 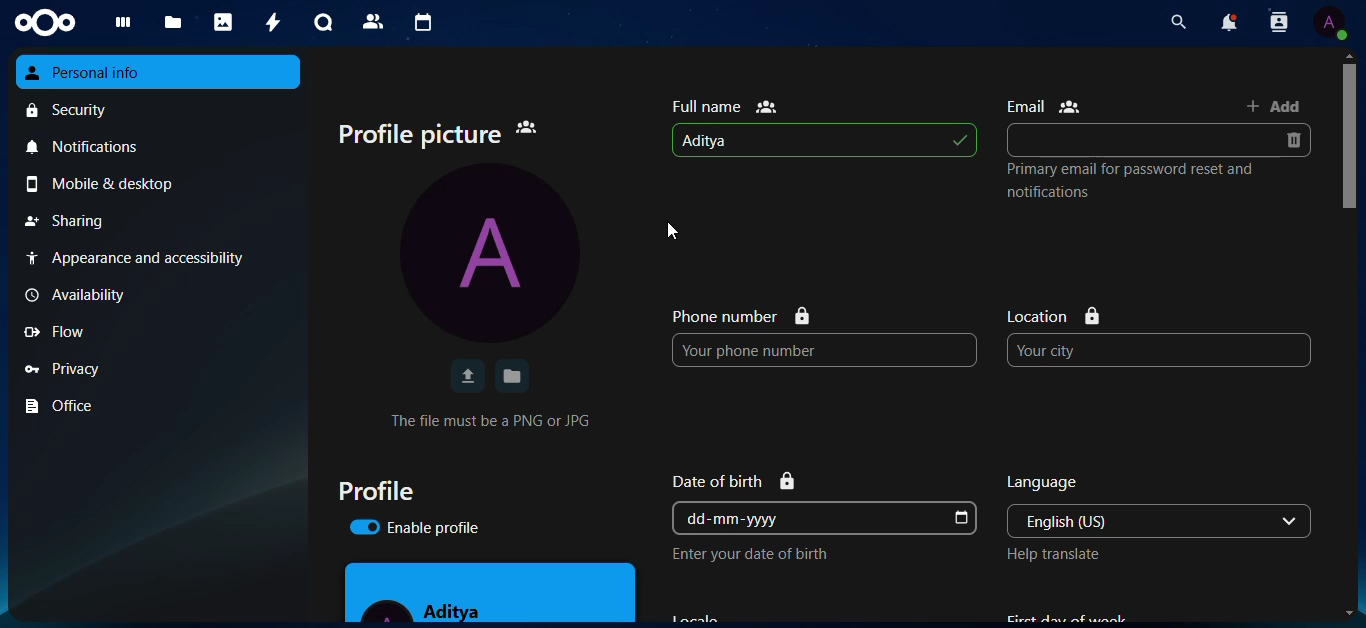 I want to click on add, so click(x=1274, y=105).